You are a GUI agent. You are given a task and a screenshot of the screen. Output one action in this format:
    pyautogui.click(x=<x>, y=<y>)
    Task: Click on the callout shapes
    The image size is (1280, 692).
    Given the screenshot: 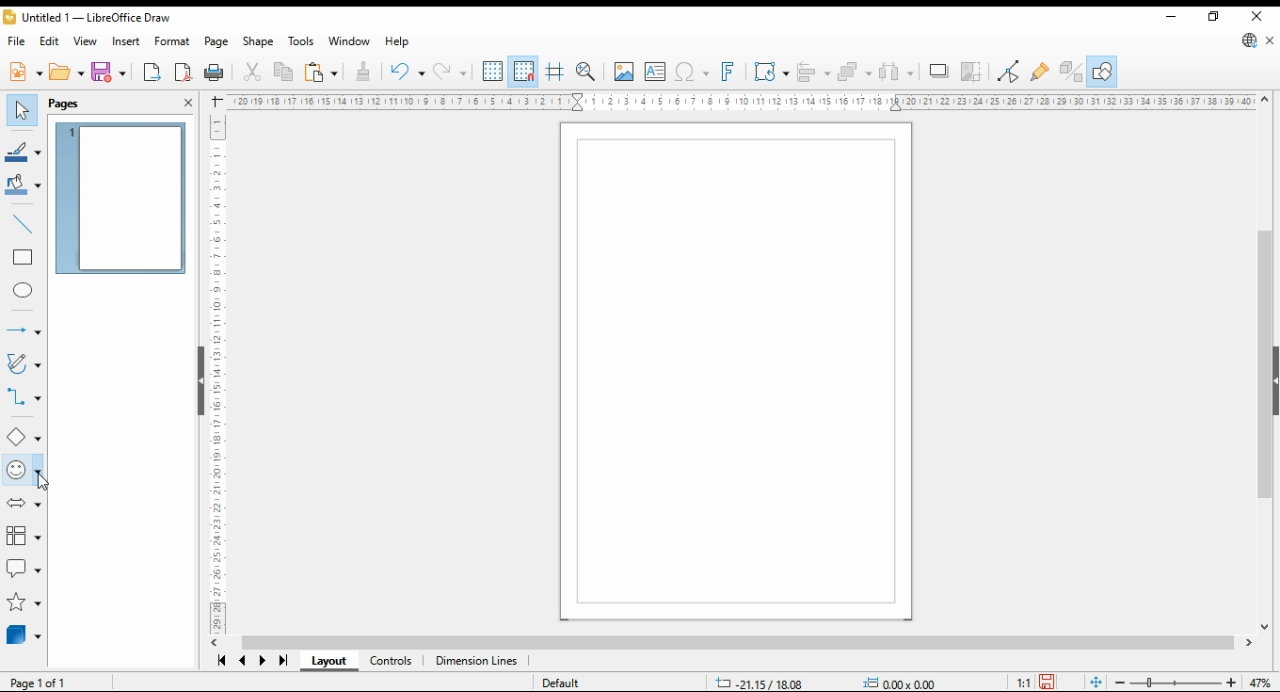 What is the action you would take?
    pyautogui.click(x=24, y=564)
    